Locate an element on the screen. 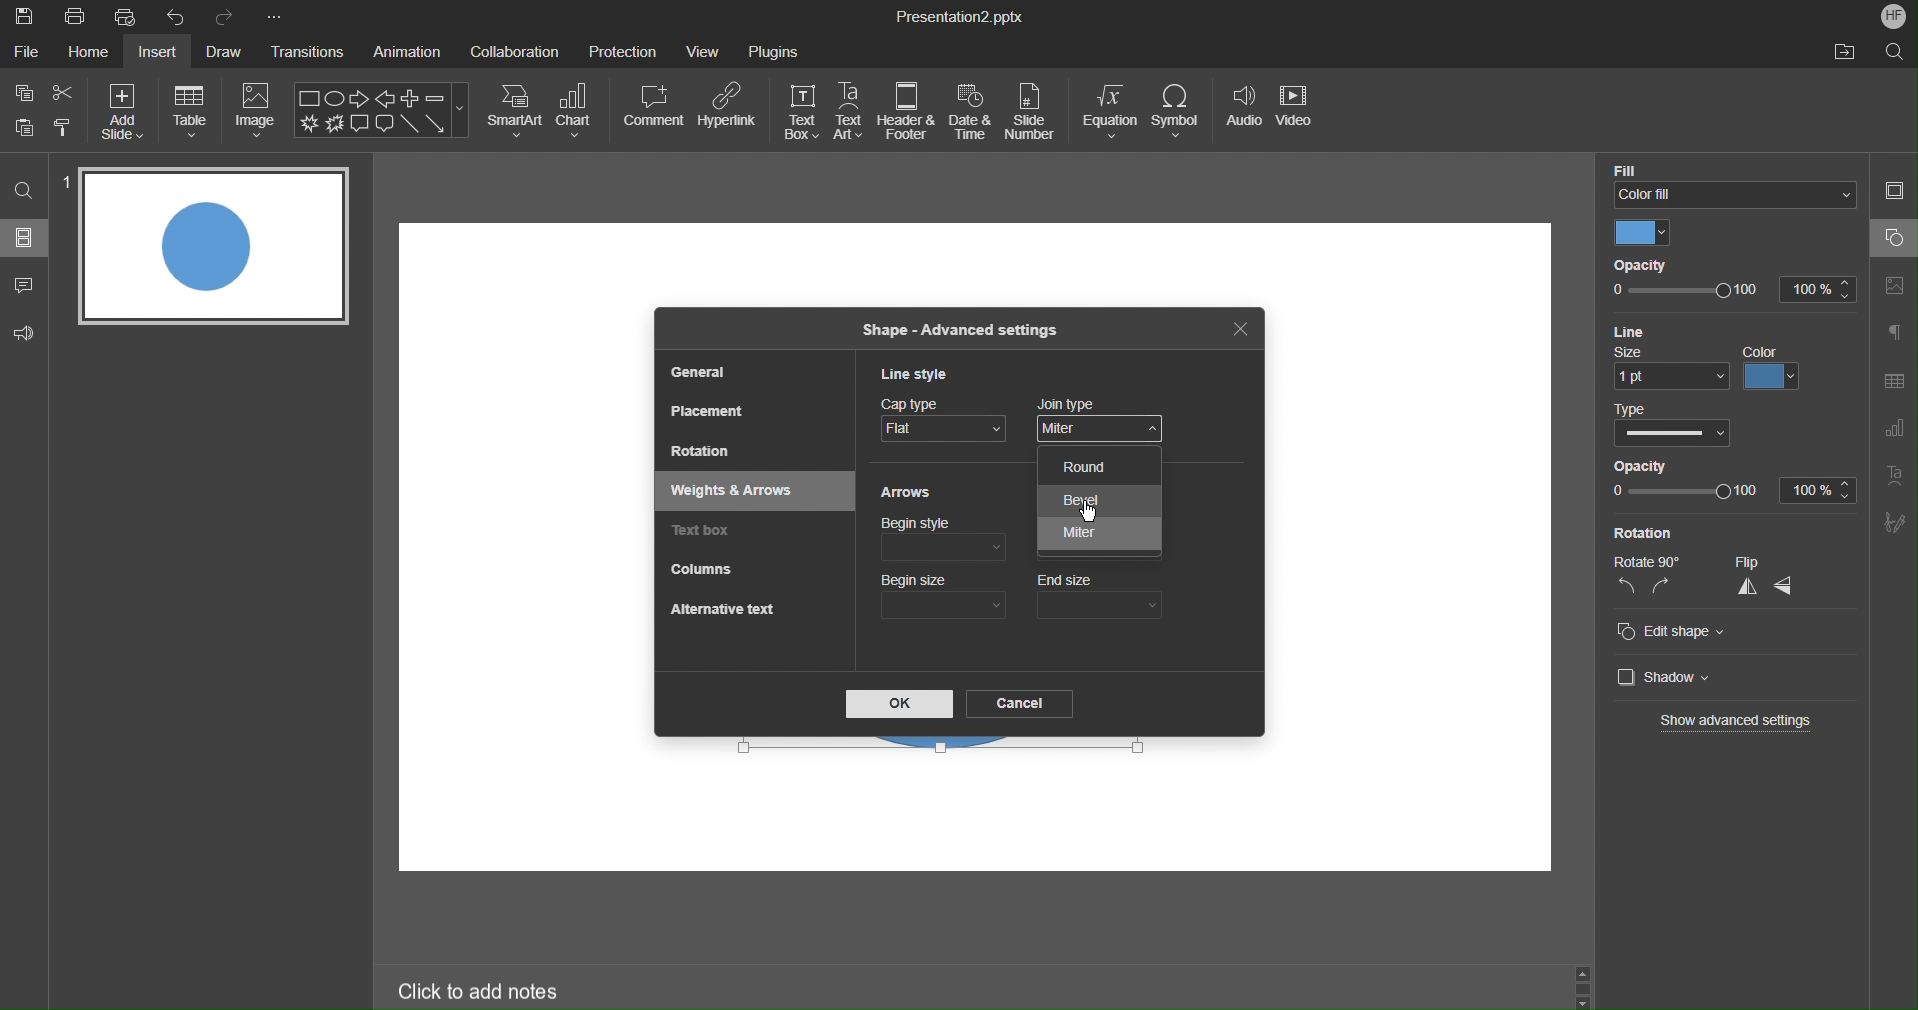 The image size is (1918, 1010). Columns is located at coordinates (702, 569).